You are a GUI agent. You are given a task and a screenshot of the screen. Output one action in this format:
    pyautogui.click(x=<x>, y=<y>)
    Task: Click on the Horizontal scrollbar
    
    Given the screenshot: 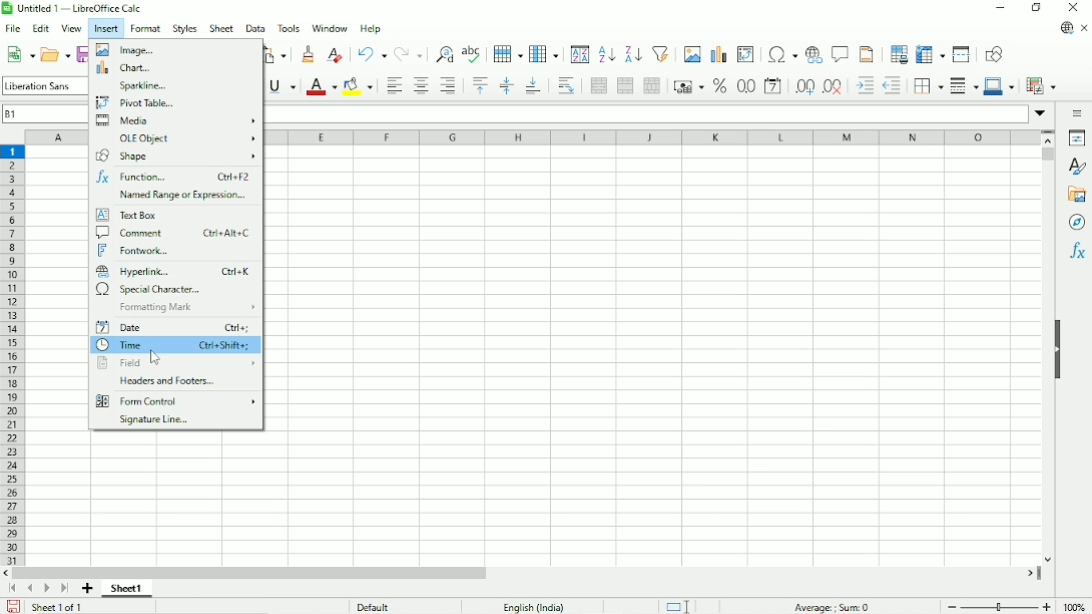 What is the action you would take?
    pyautogui.click(x=252, y=574)
    